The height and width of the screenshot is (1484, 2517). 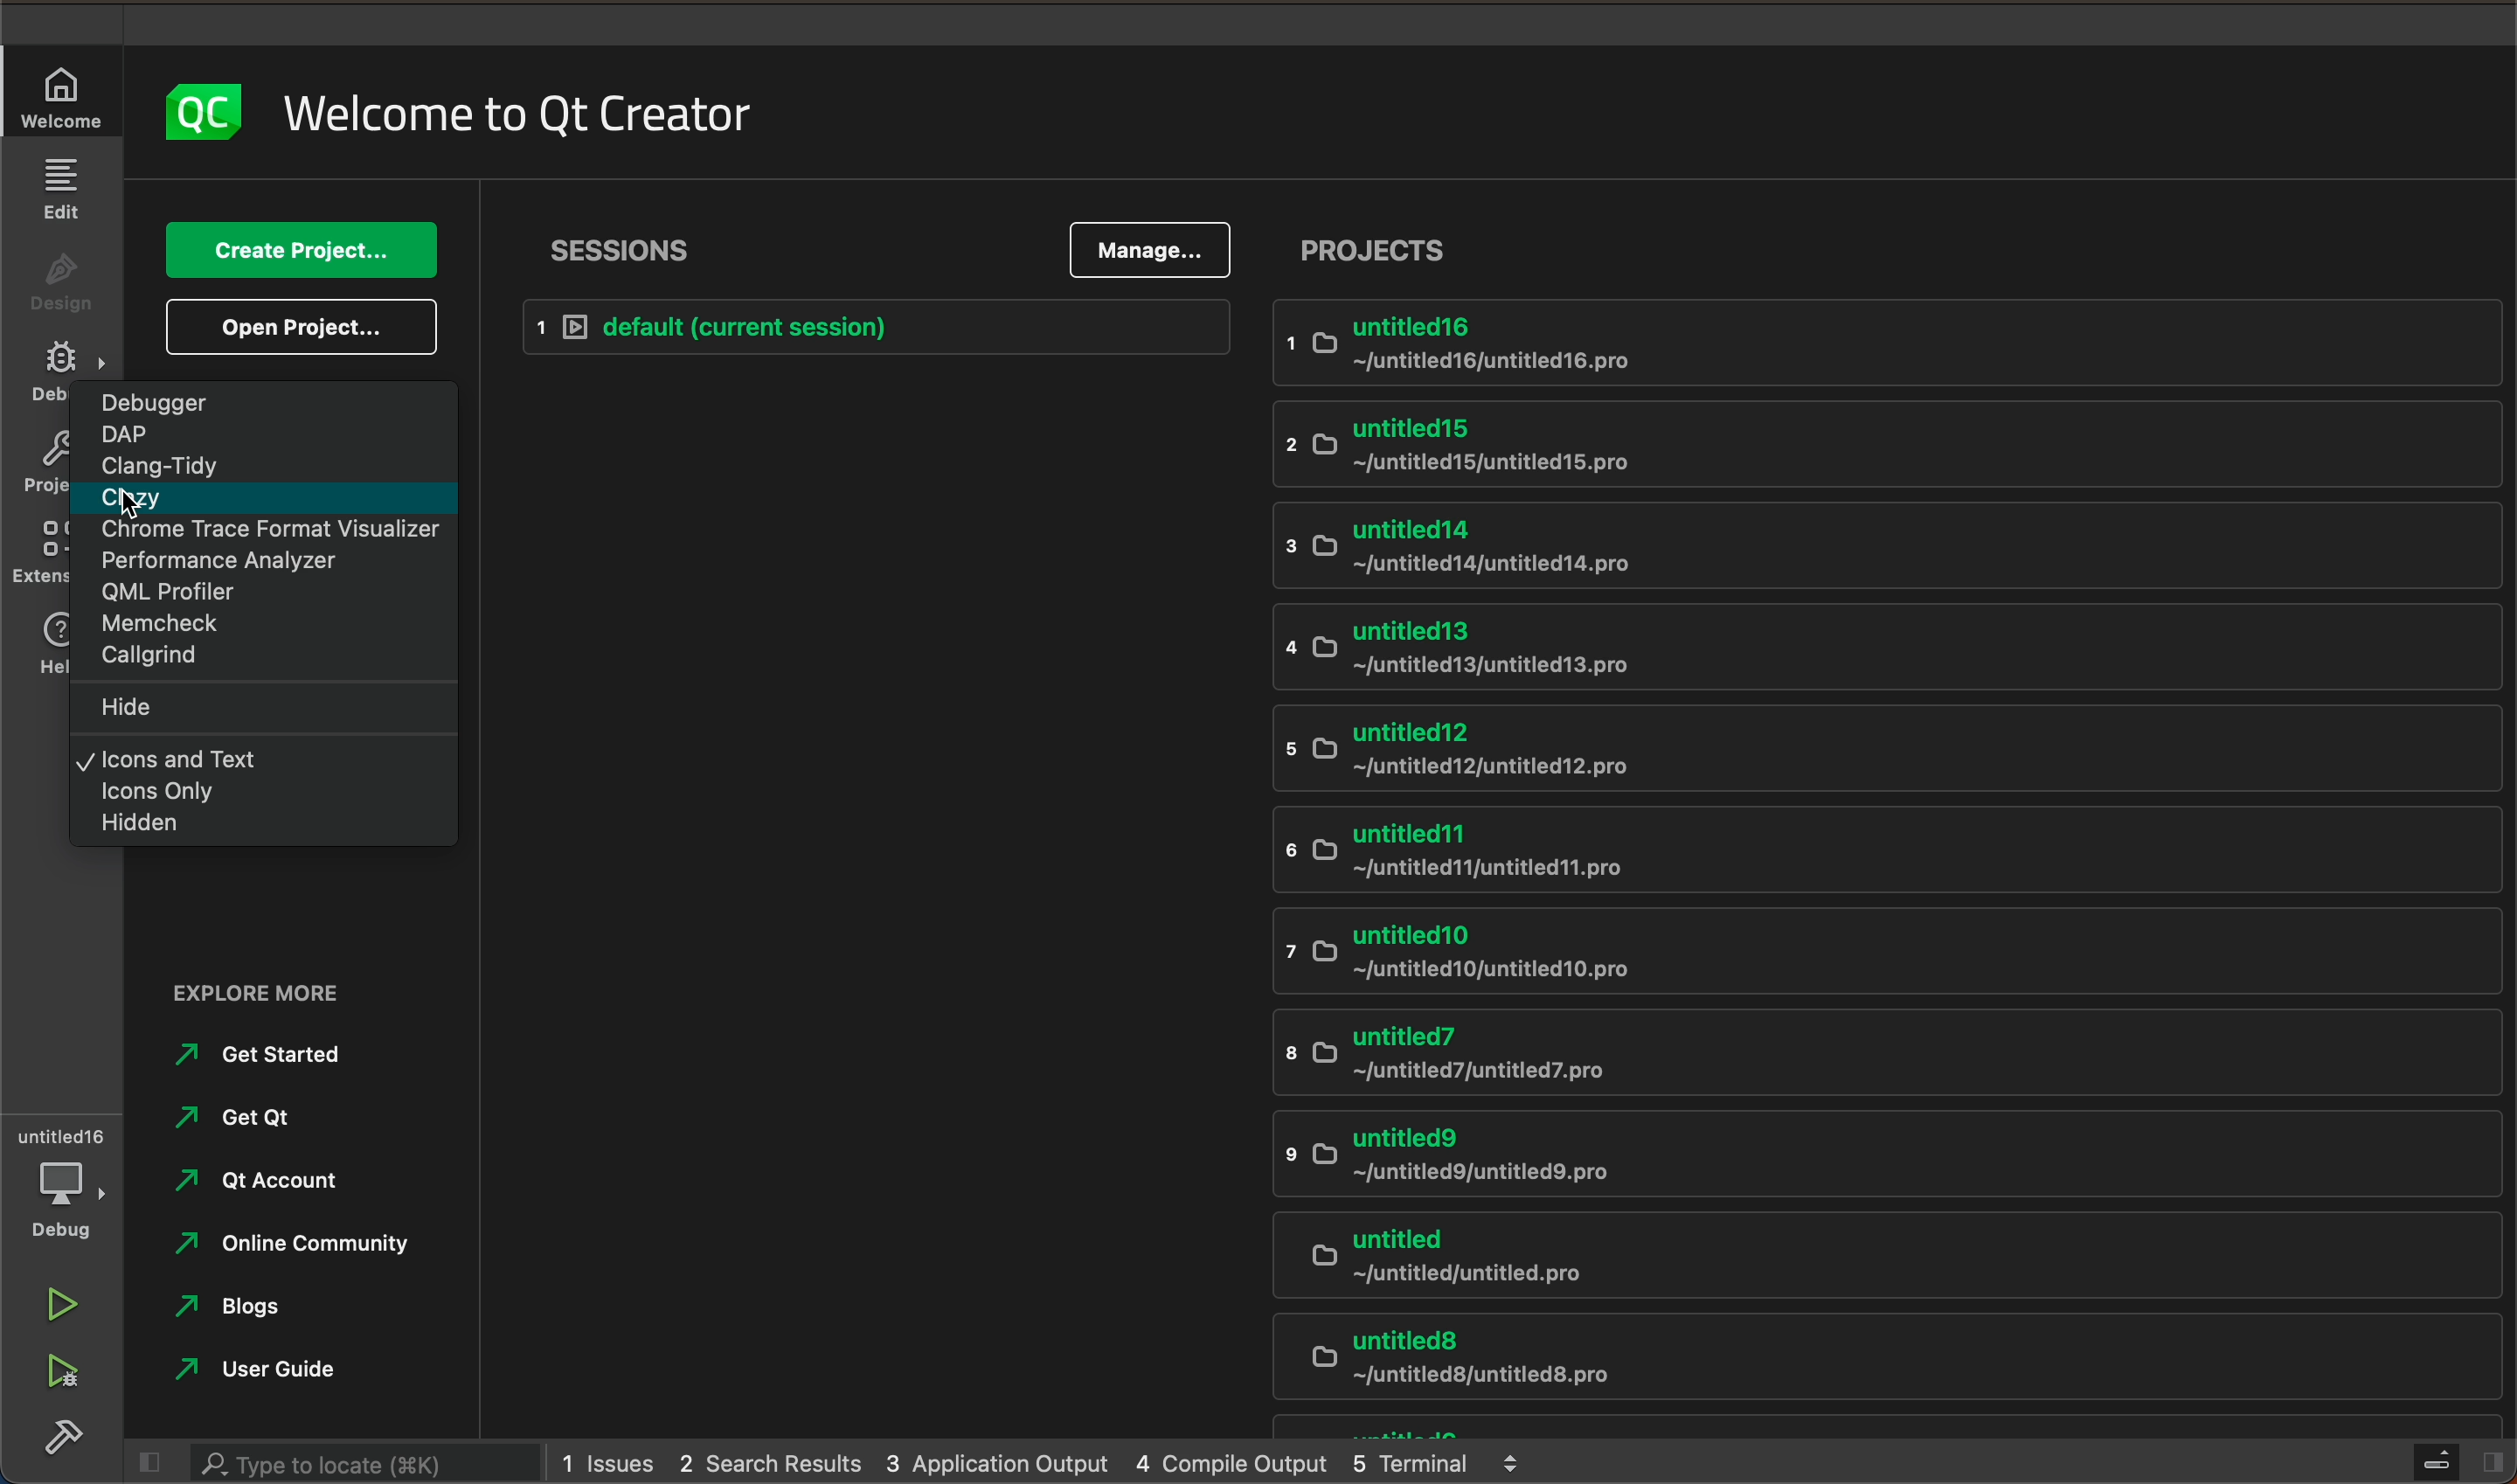 What do you see at coordinates (288, 1369) in the screenshot?
I see `user guide` at bounding box center [288, 1369].